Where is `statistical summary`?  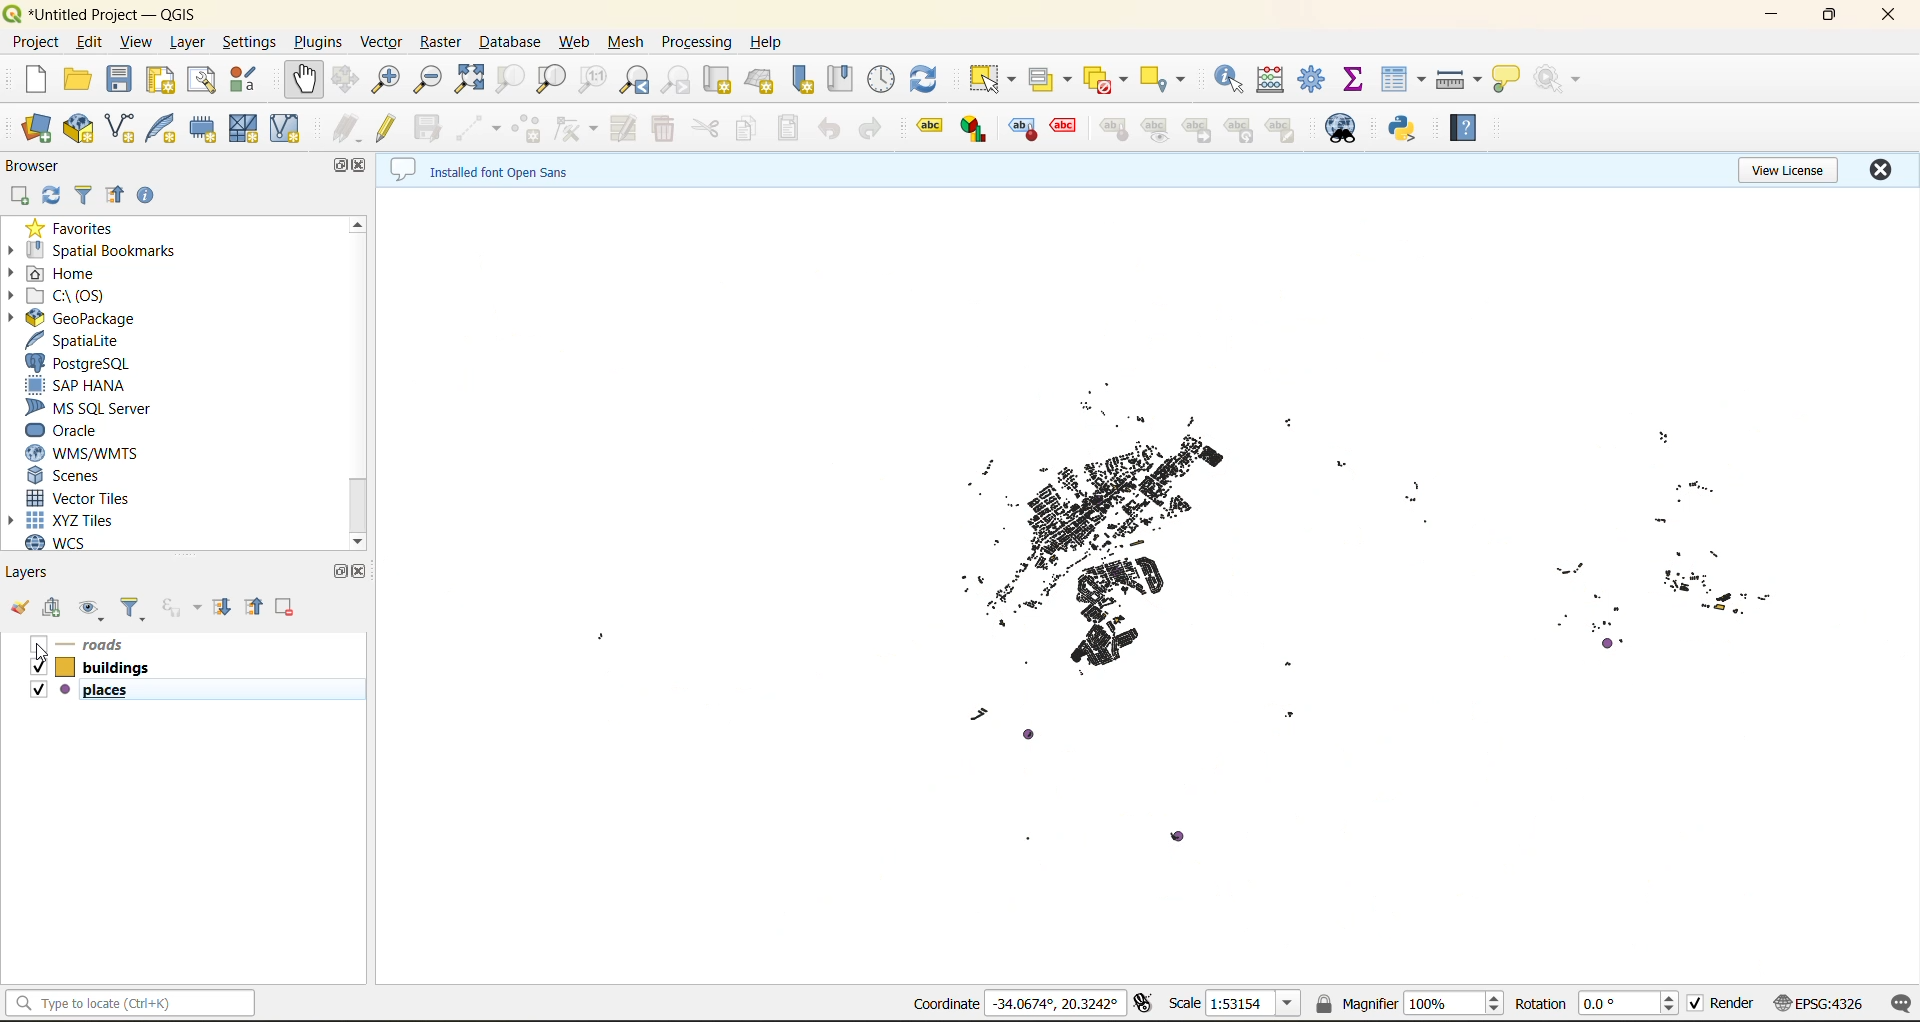 statistical summary is located at coordinates (1353, 77).